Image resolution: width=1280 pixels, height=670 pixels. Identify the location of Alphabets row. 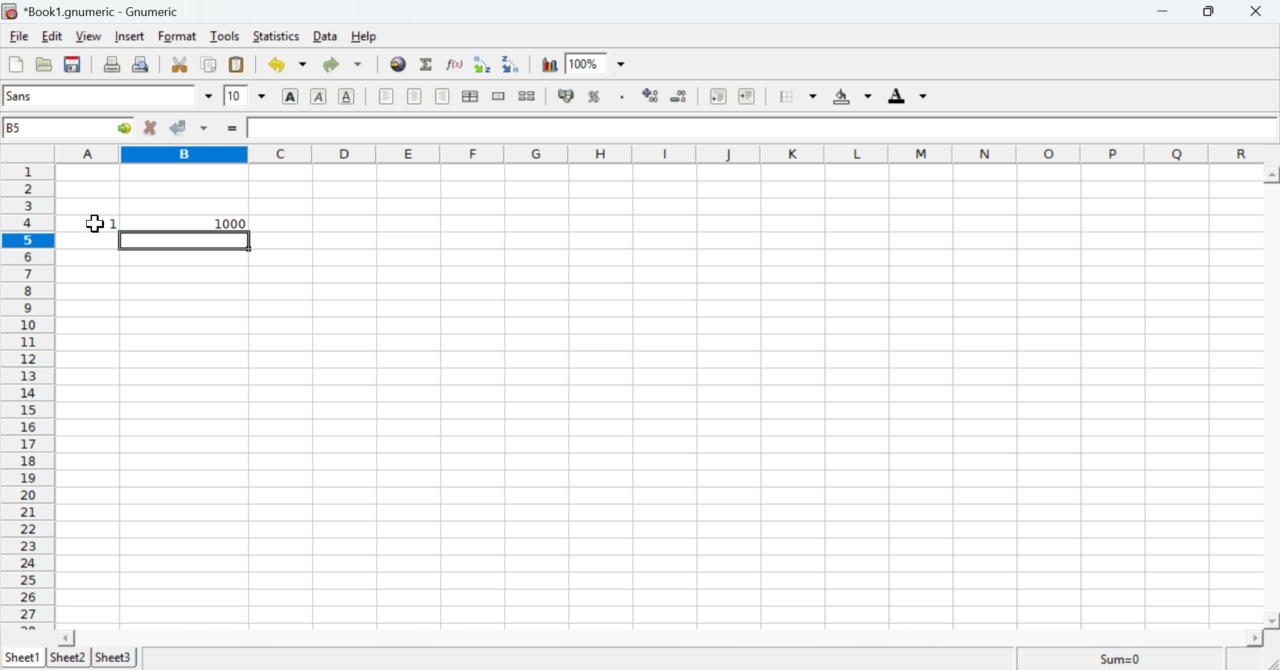
(661, 152).